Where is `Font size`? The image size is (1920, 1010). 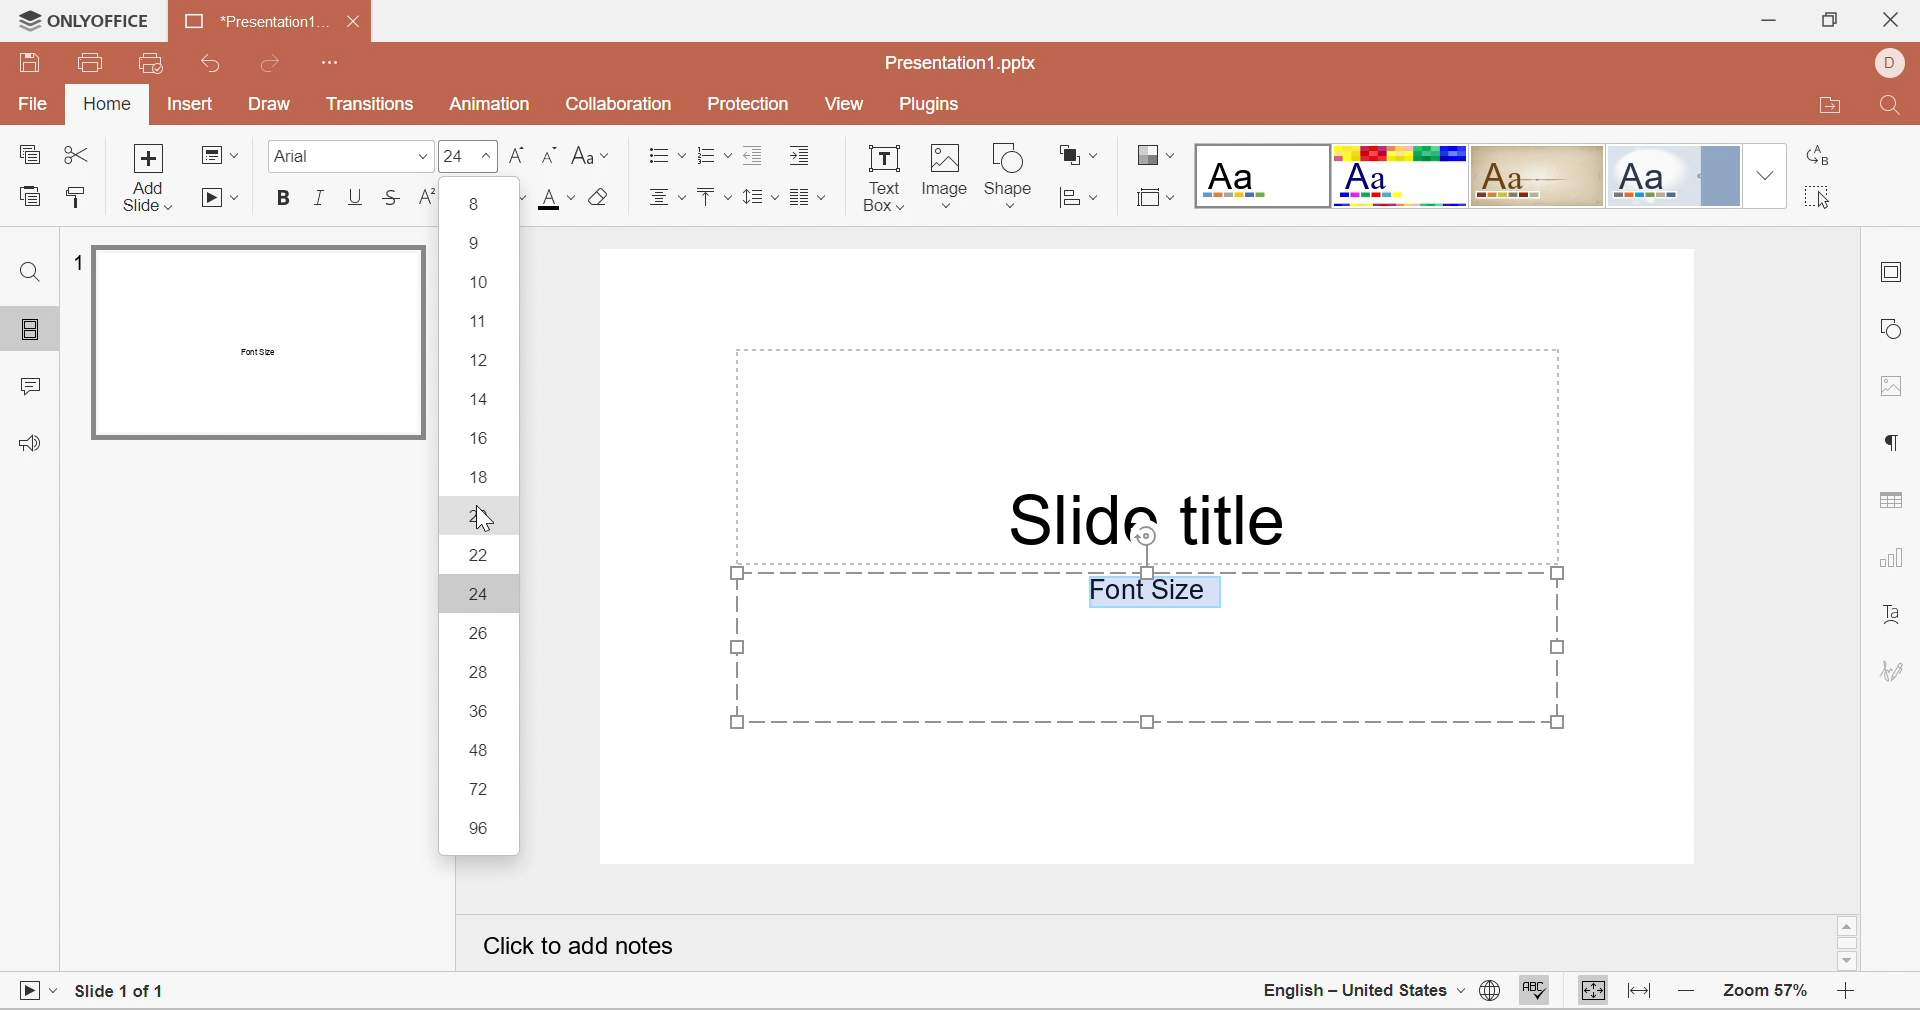
Font size is located at coordinates (574, 194).